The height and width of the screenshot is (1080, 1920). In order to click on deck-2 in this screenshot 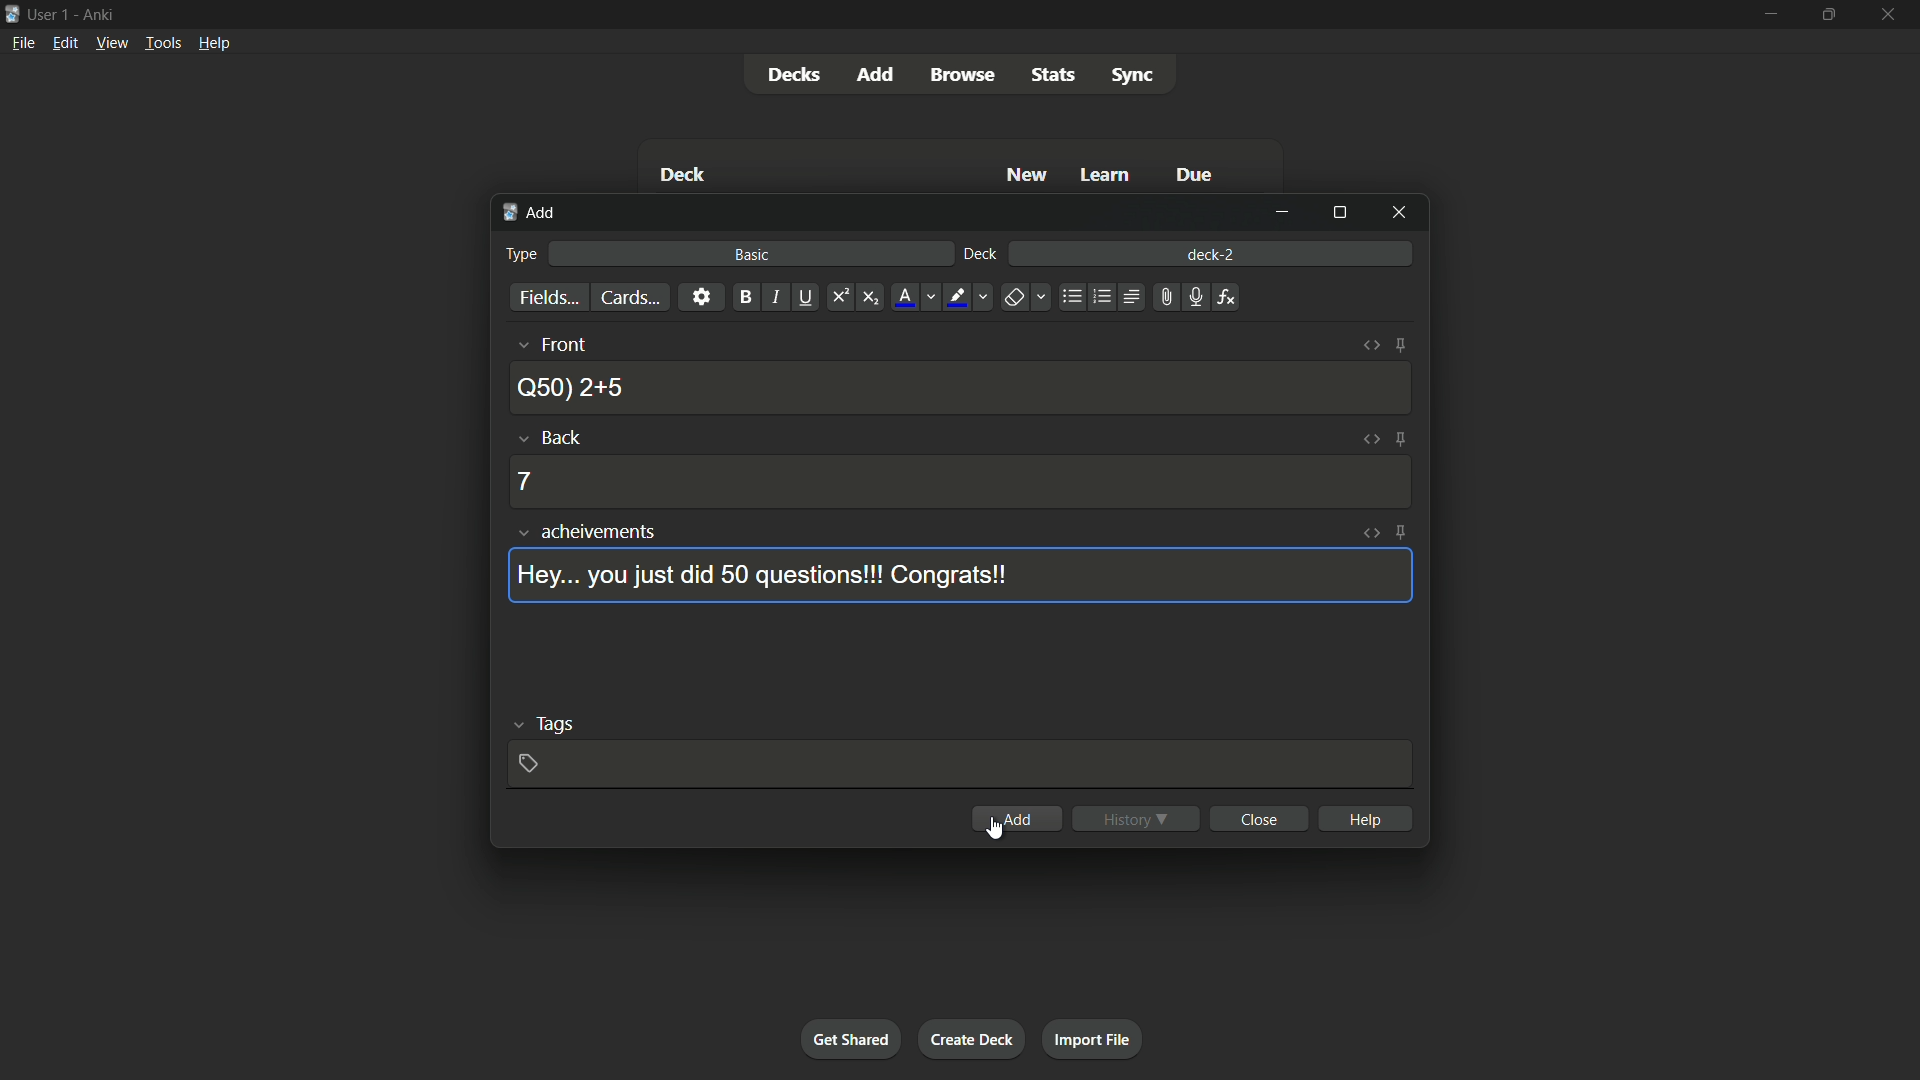, I will do `click(1213, 253)`.